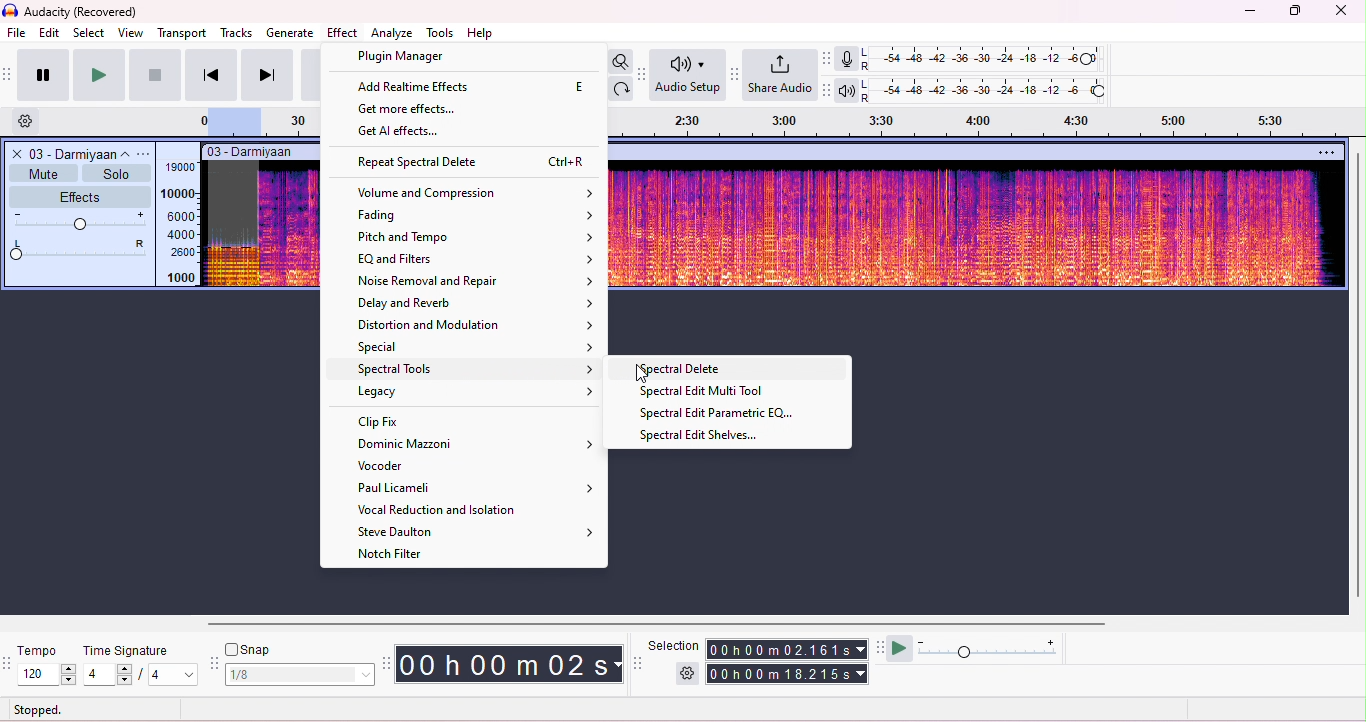  What do you see at coordinates (478, 487) in the screenshot?
I see `paul licameli` at bounding box center [478, 487].